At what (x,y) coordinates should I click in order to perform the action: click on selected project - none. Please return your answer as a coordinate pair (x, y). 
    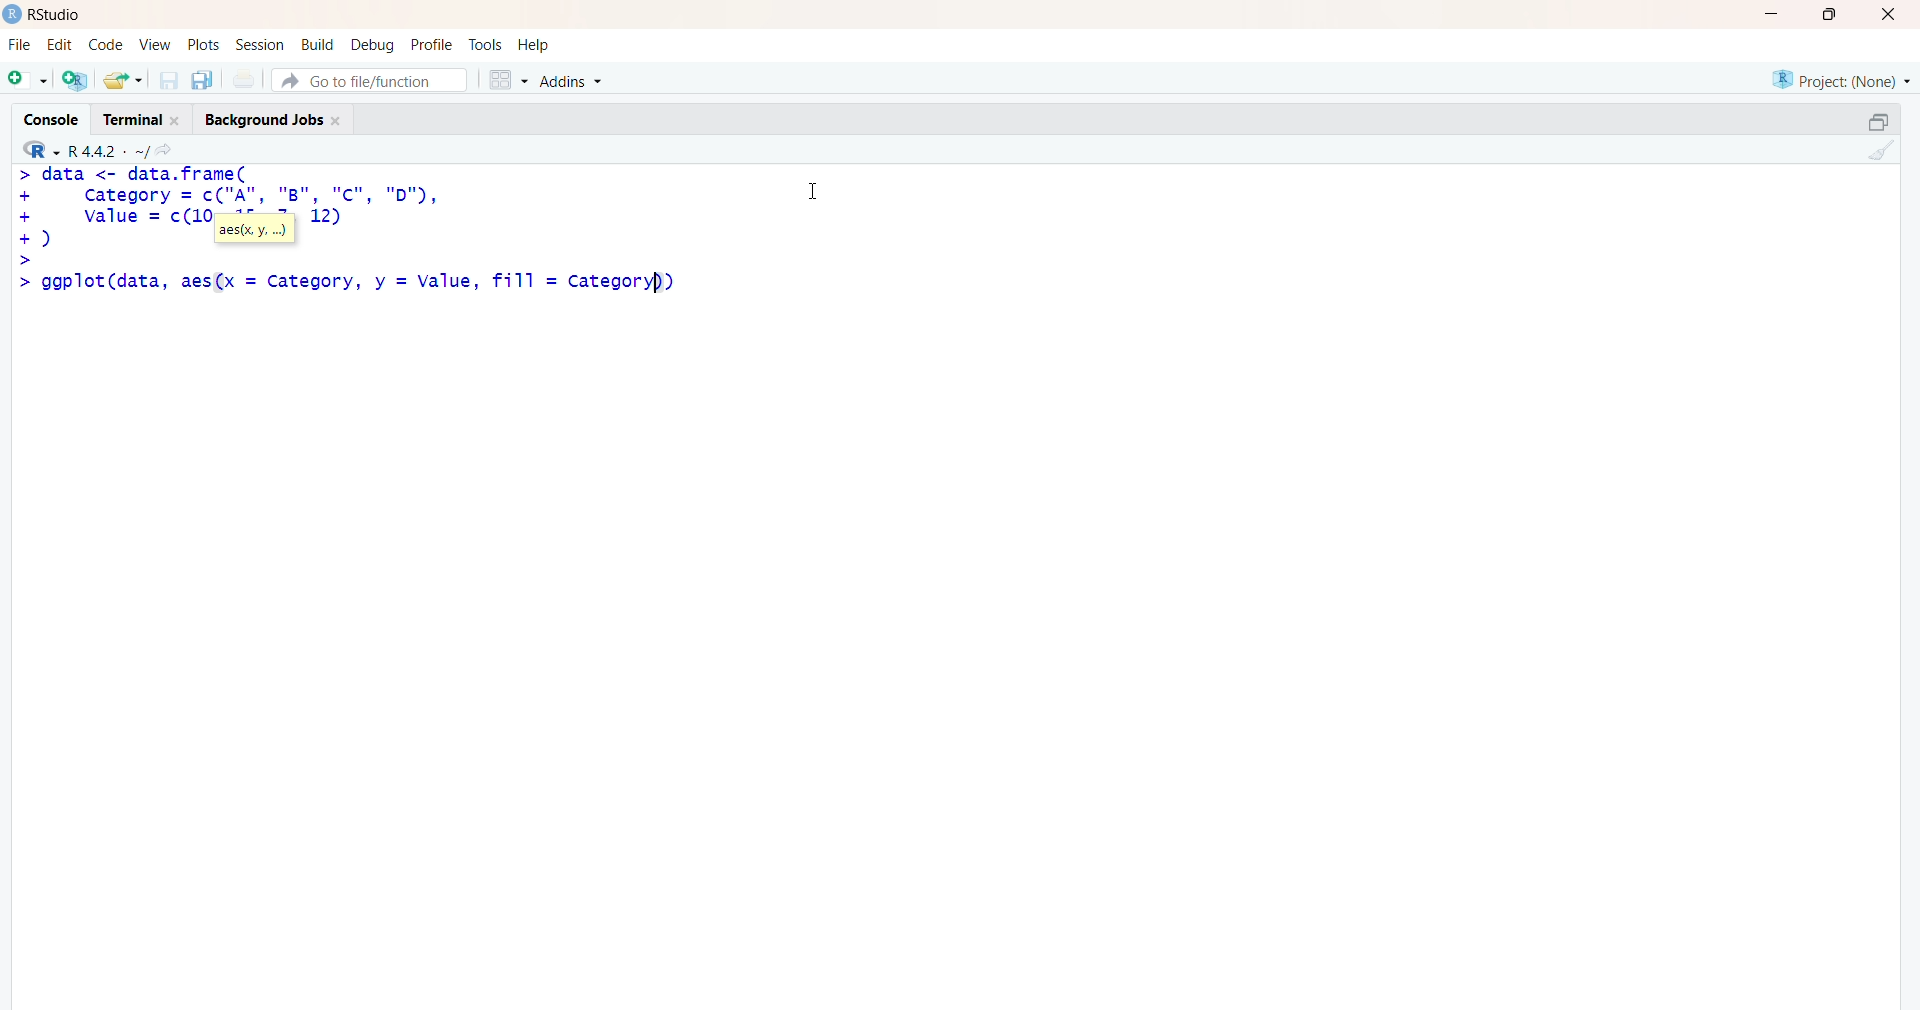
    Looking at the image, I should click on (1844, 79).